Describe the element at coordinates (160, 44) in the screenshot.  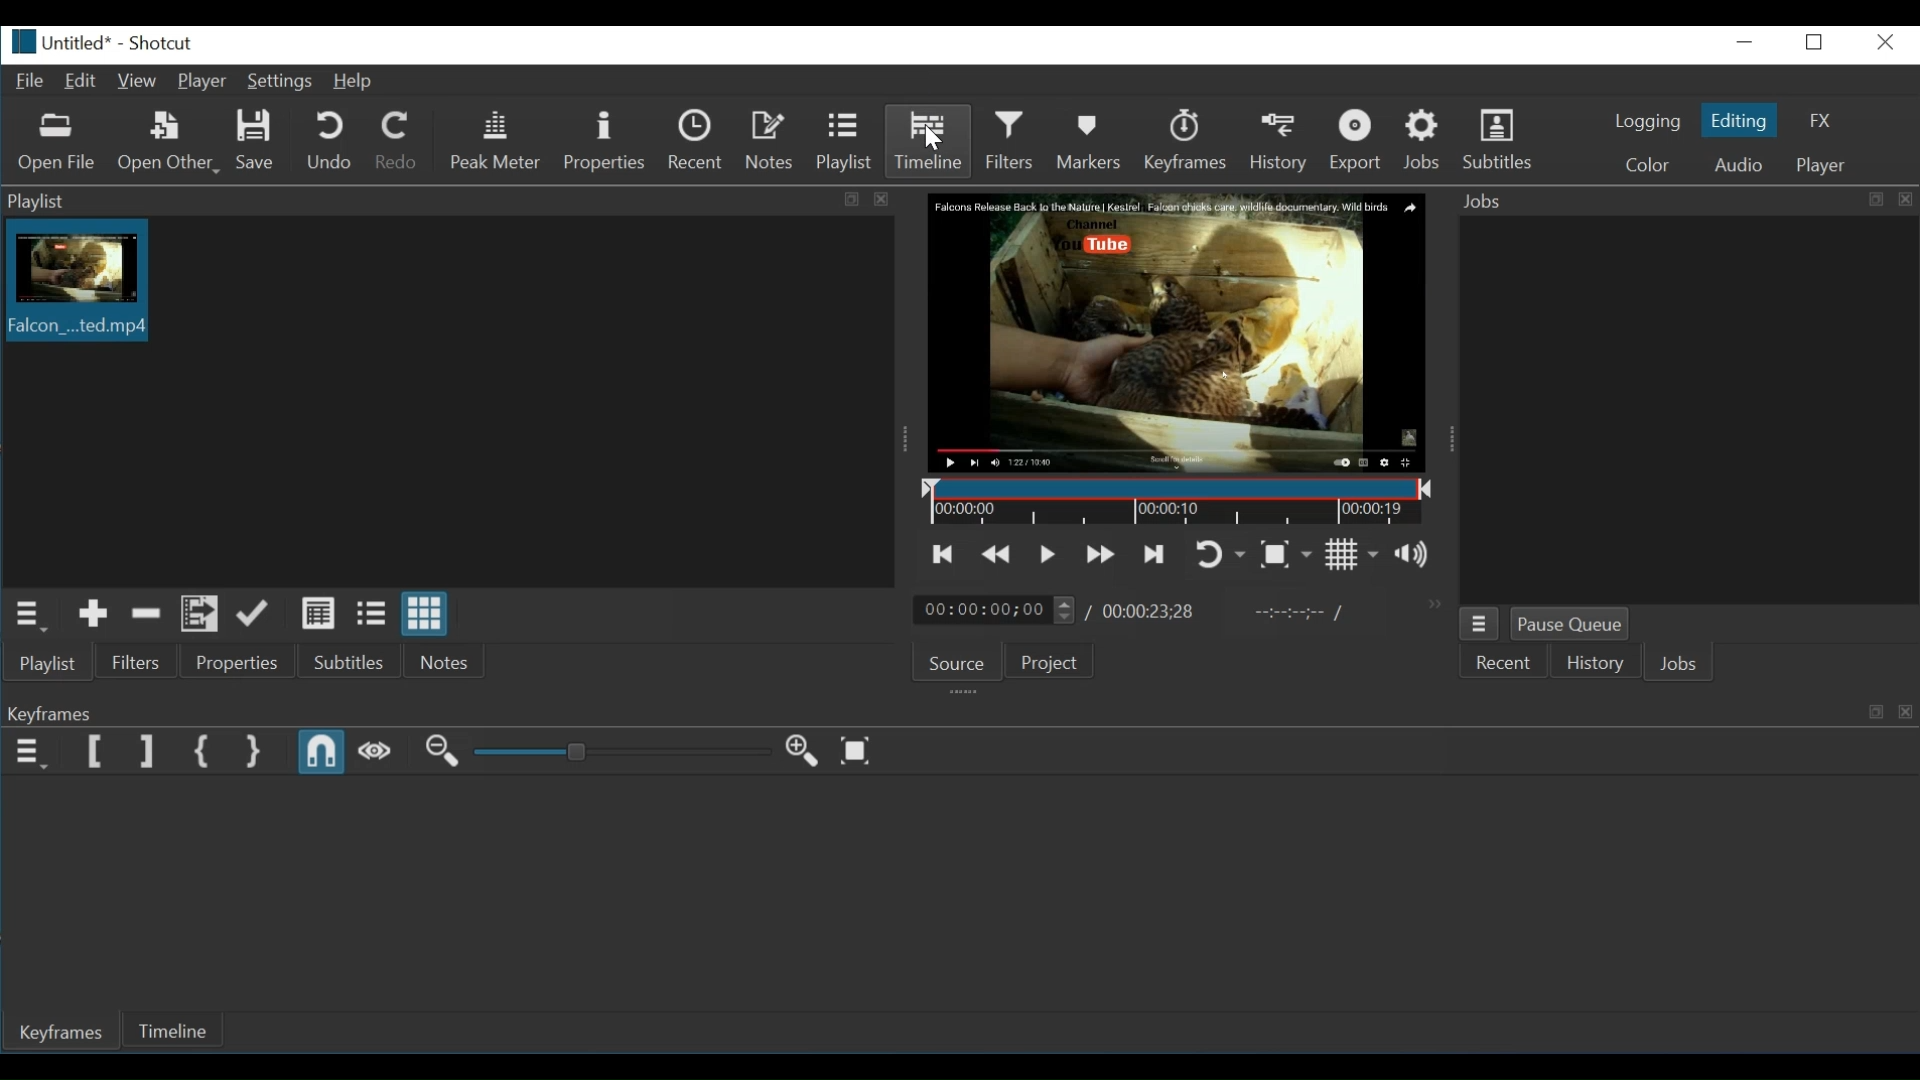
I see `Shotcut` at that location.